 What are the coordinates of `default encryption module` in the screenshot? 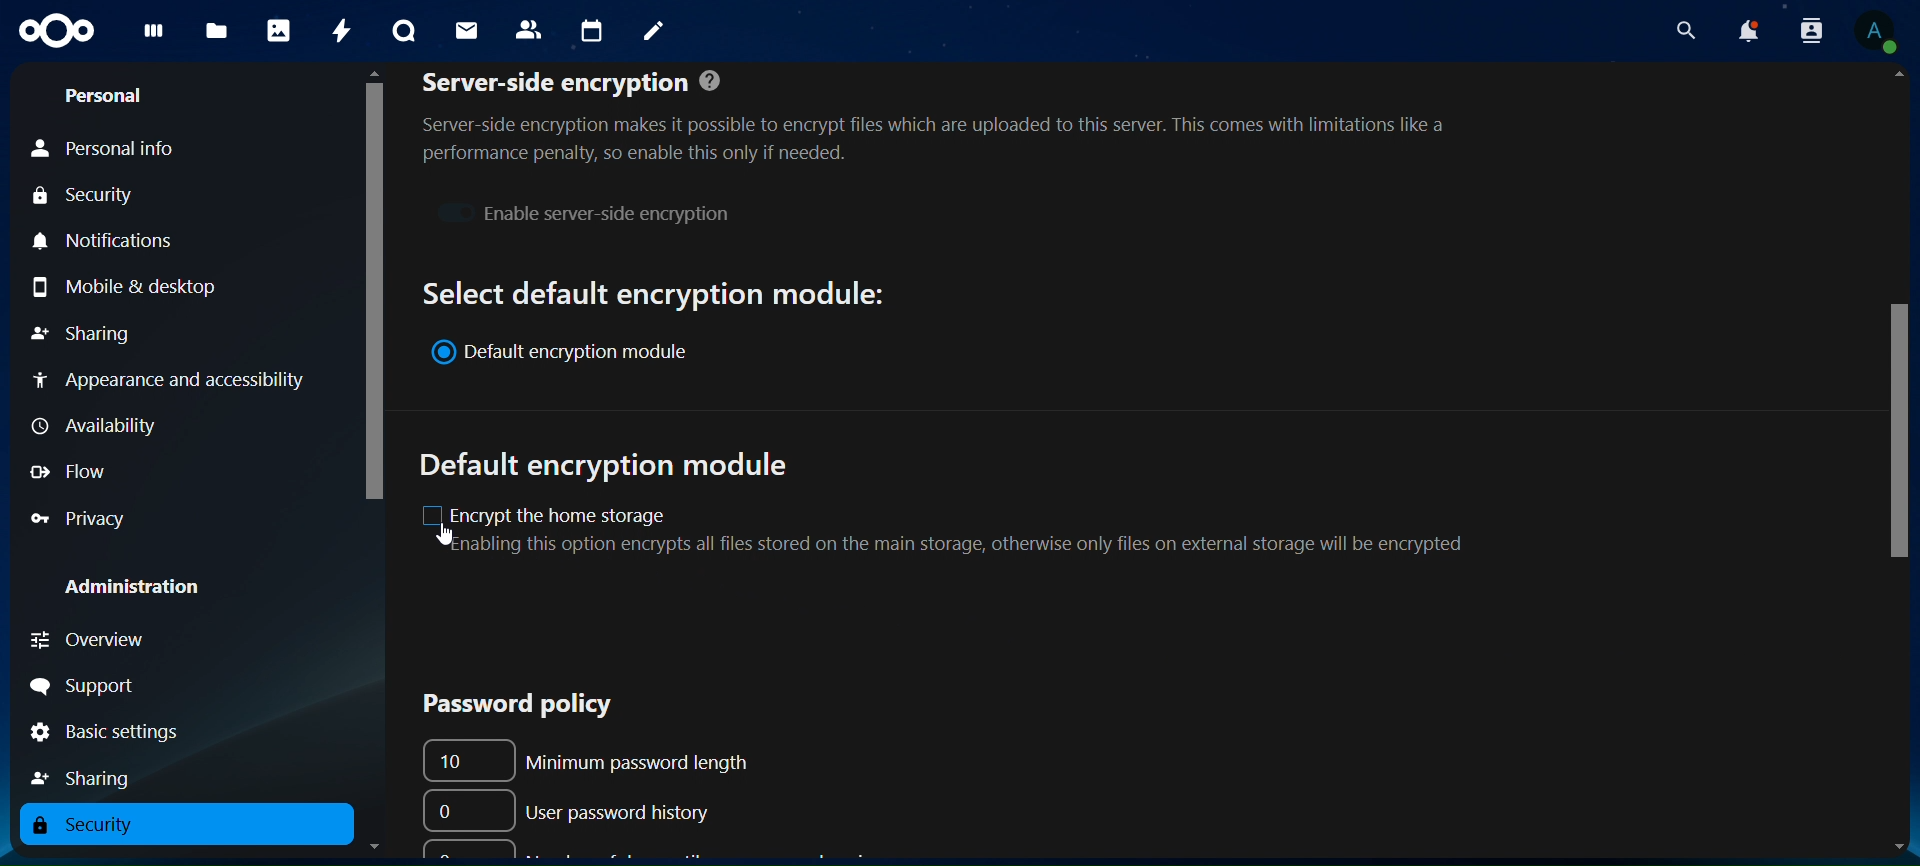 It's located at (611, 466).